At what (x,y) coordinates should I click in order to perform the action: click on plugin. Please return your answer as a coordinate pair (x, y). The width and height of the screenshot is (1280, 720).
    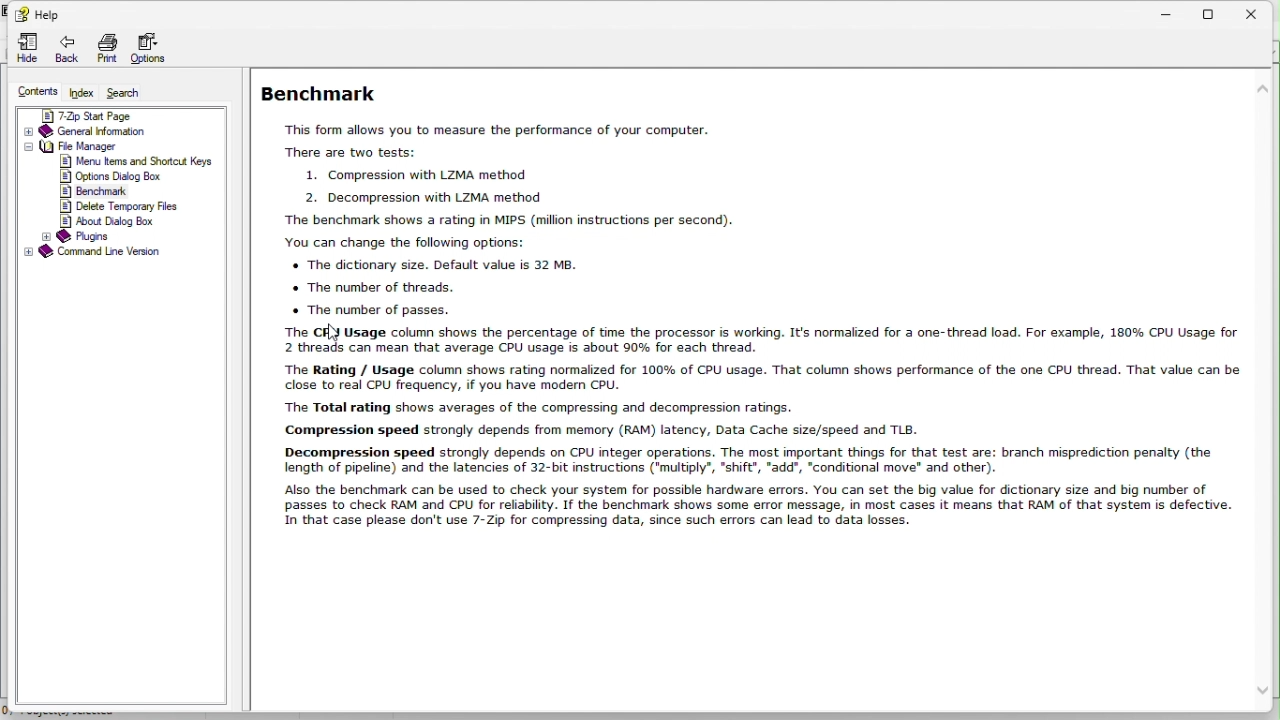
    Looking at the image, I should click on (79, 236).